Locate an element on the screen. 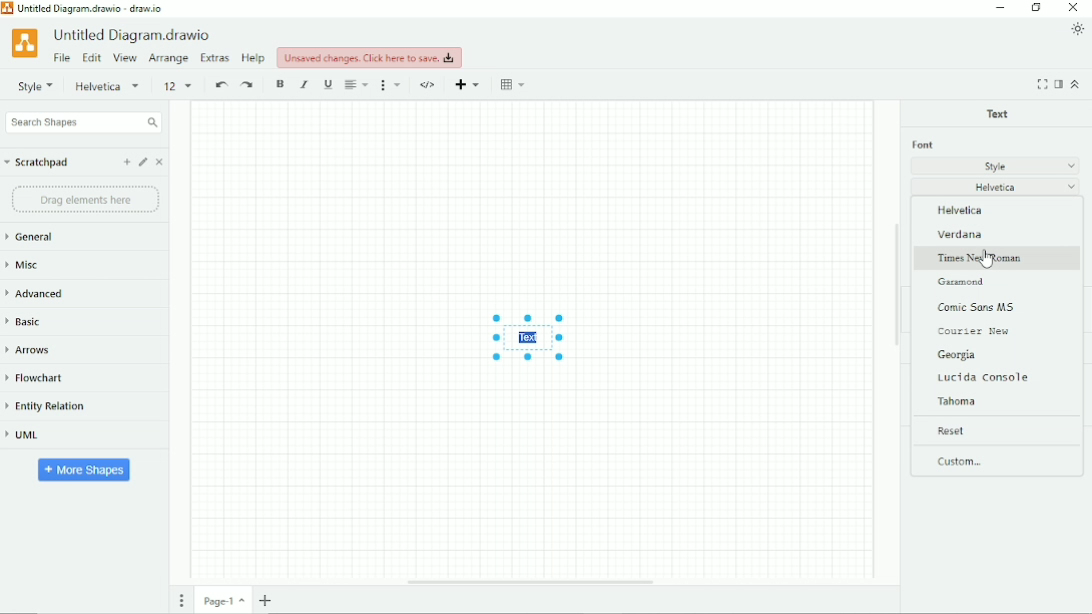 This screenshot has width=1092, height=614. Search Shapes is located at coordinates (83, 122).